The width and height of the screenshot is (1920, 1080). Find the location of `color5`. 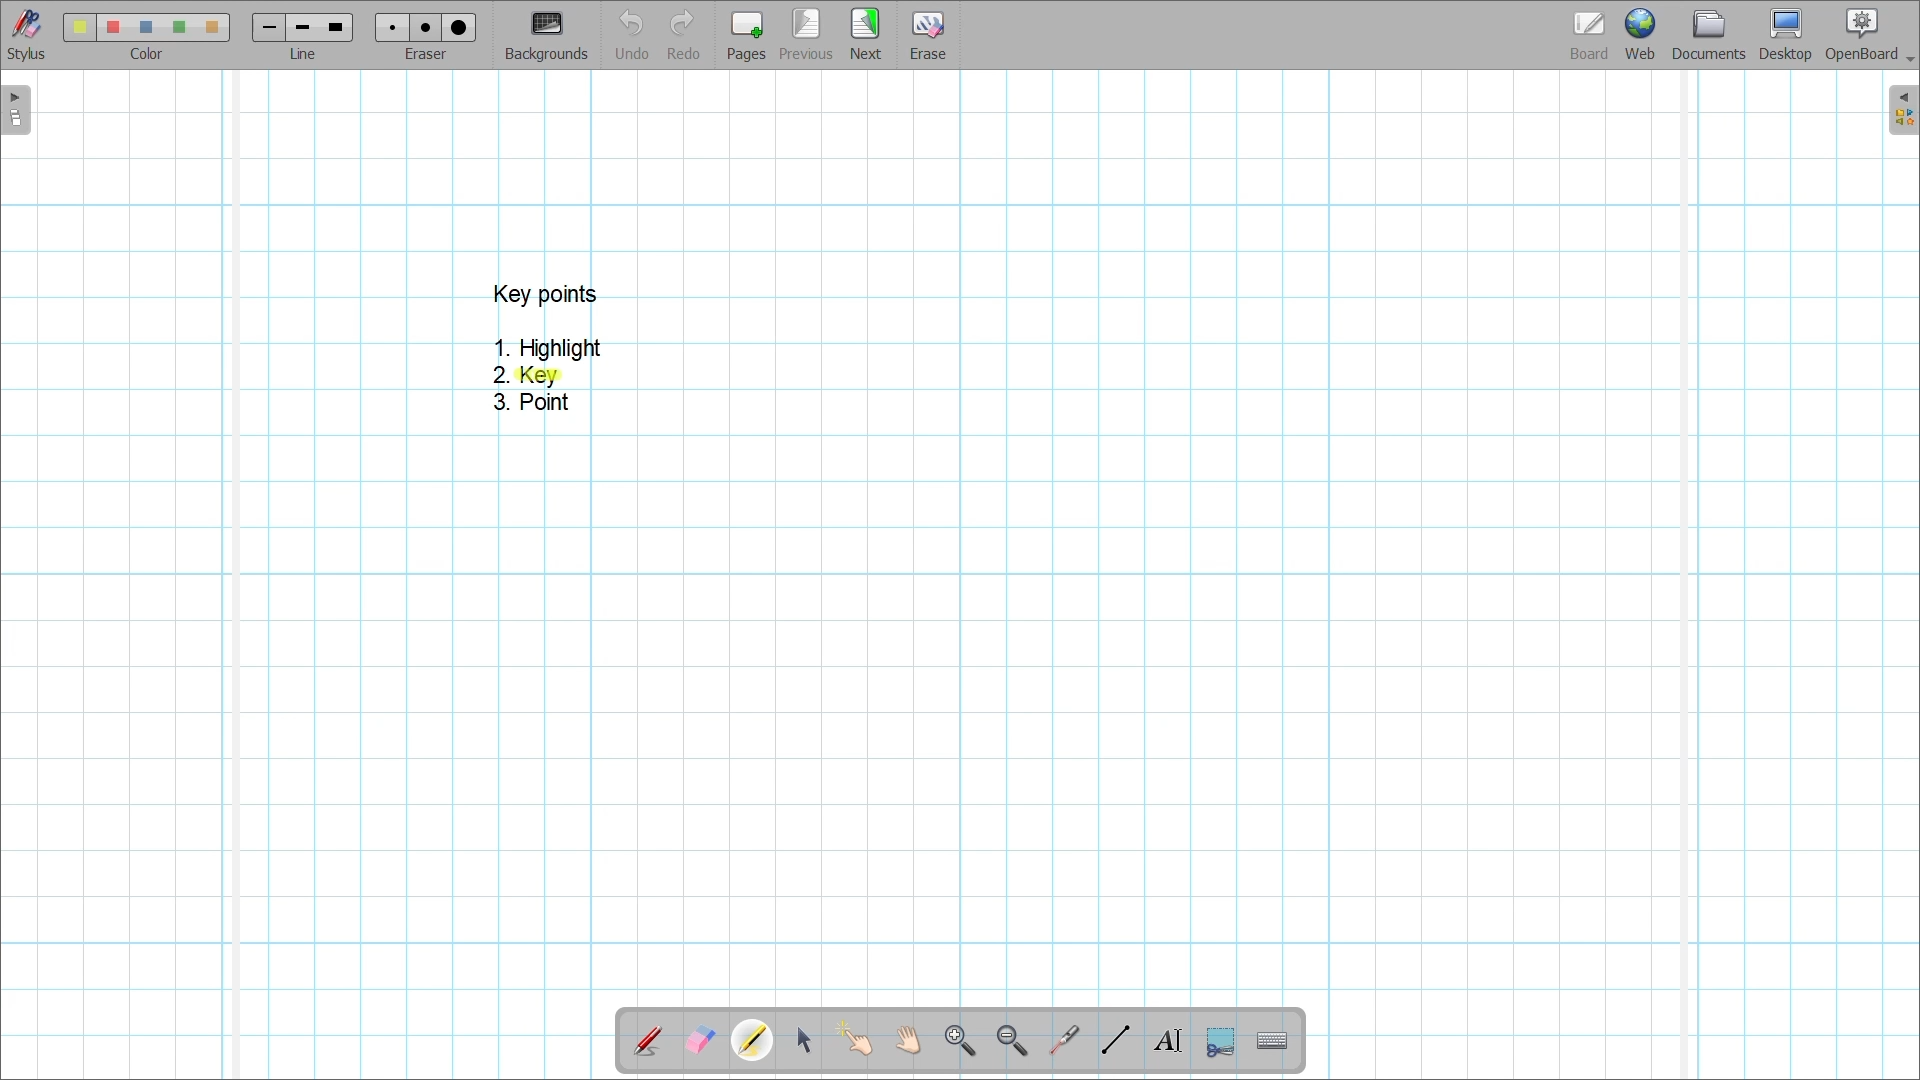

color5 is located at coordinates (210, 28).